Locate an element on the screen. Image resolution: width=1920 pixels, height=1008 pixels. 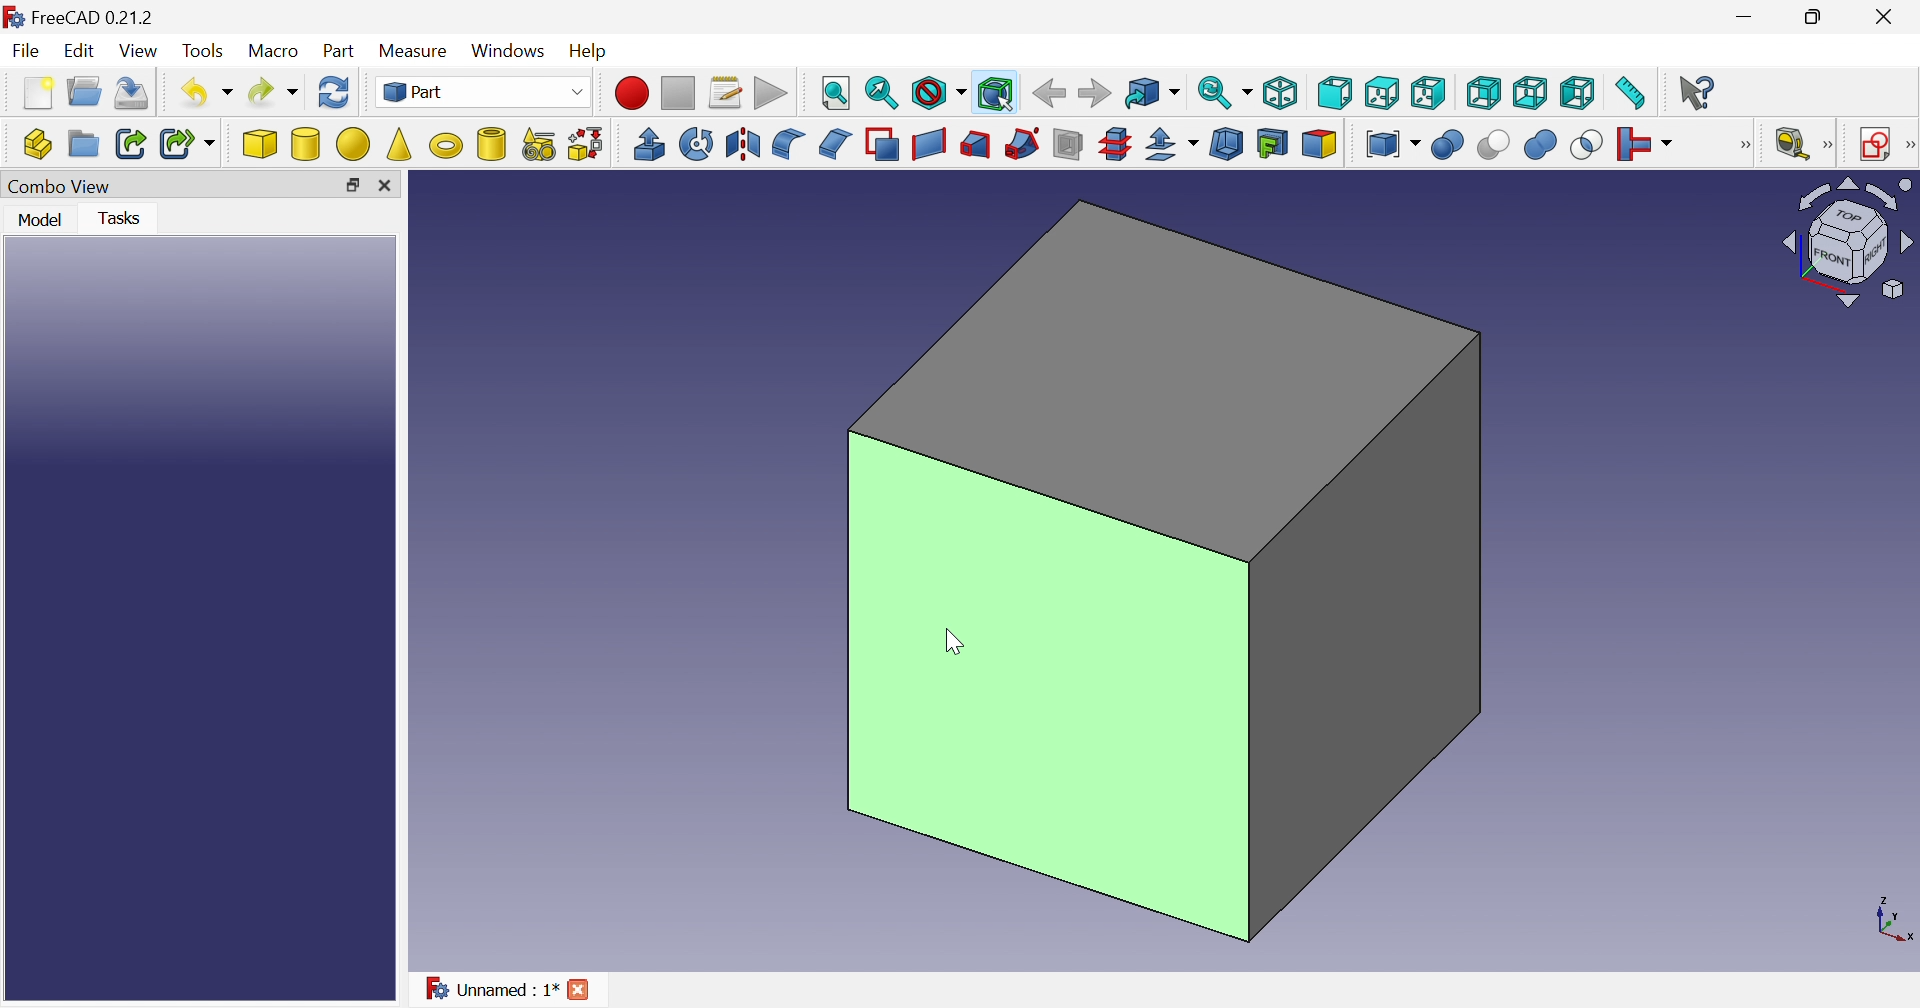
Cube is located at coordinates (1168, 570).